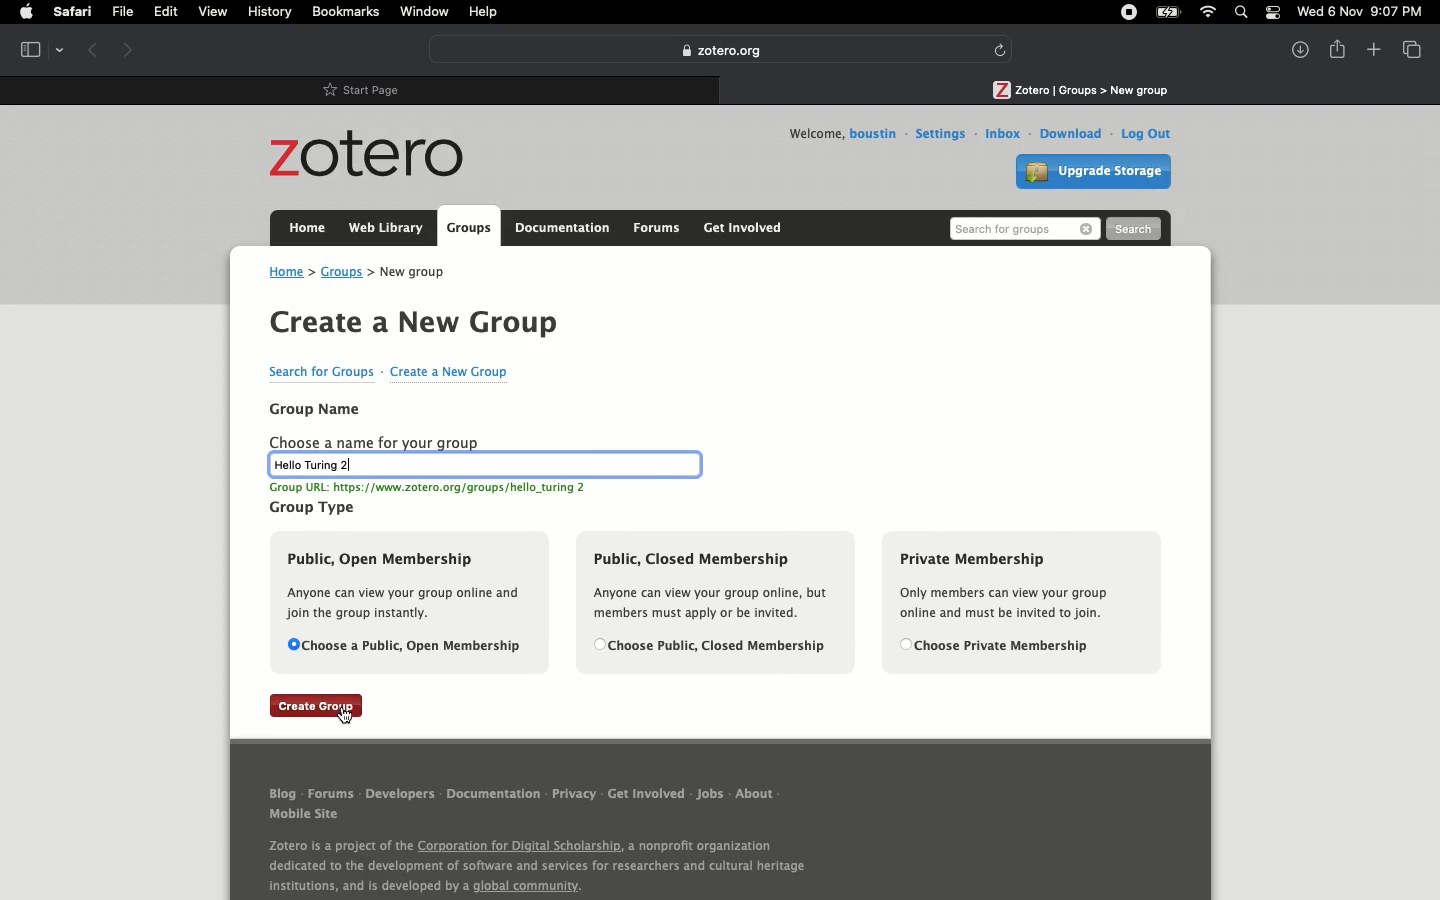 Image resolution: width=1440 pixels, height=900 pixels. What do you see at coordinates (1128, 14) in the screenshot?
I see `Recording` at bounding box center [1128, 14].